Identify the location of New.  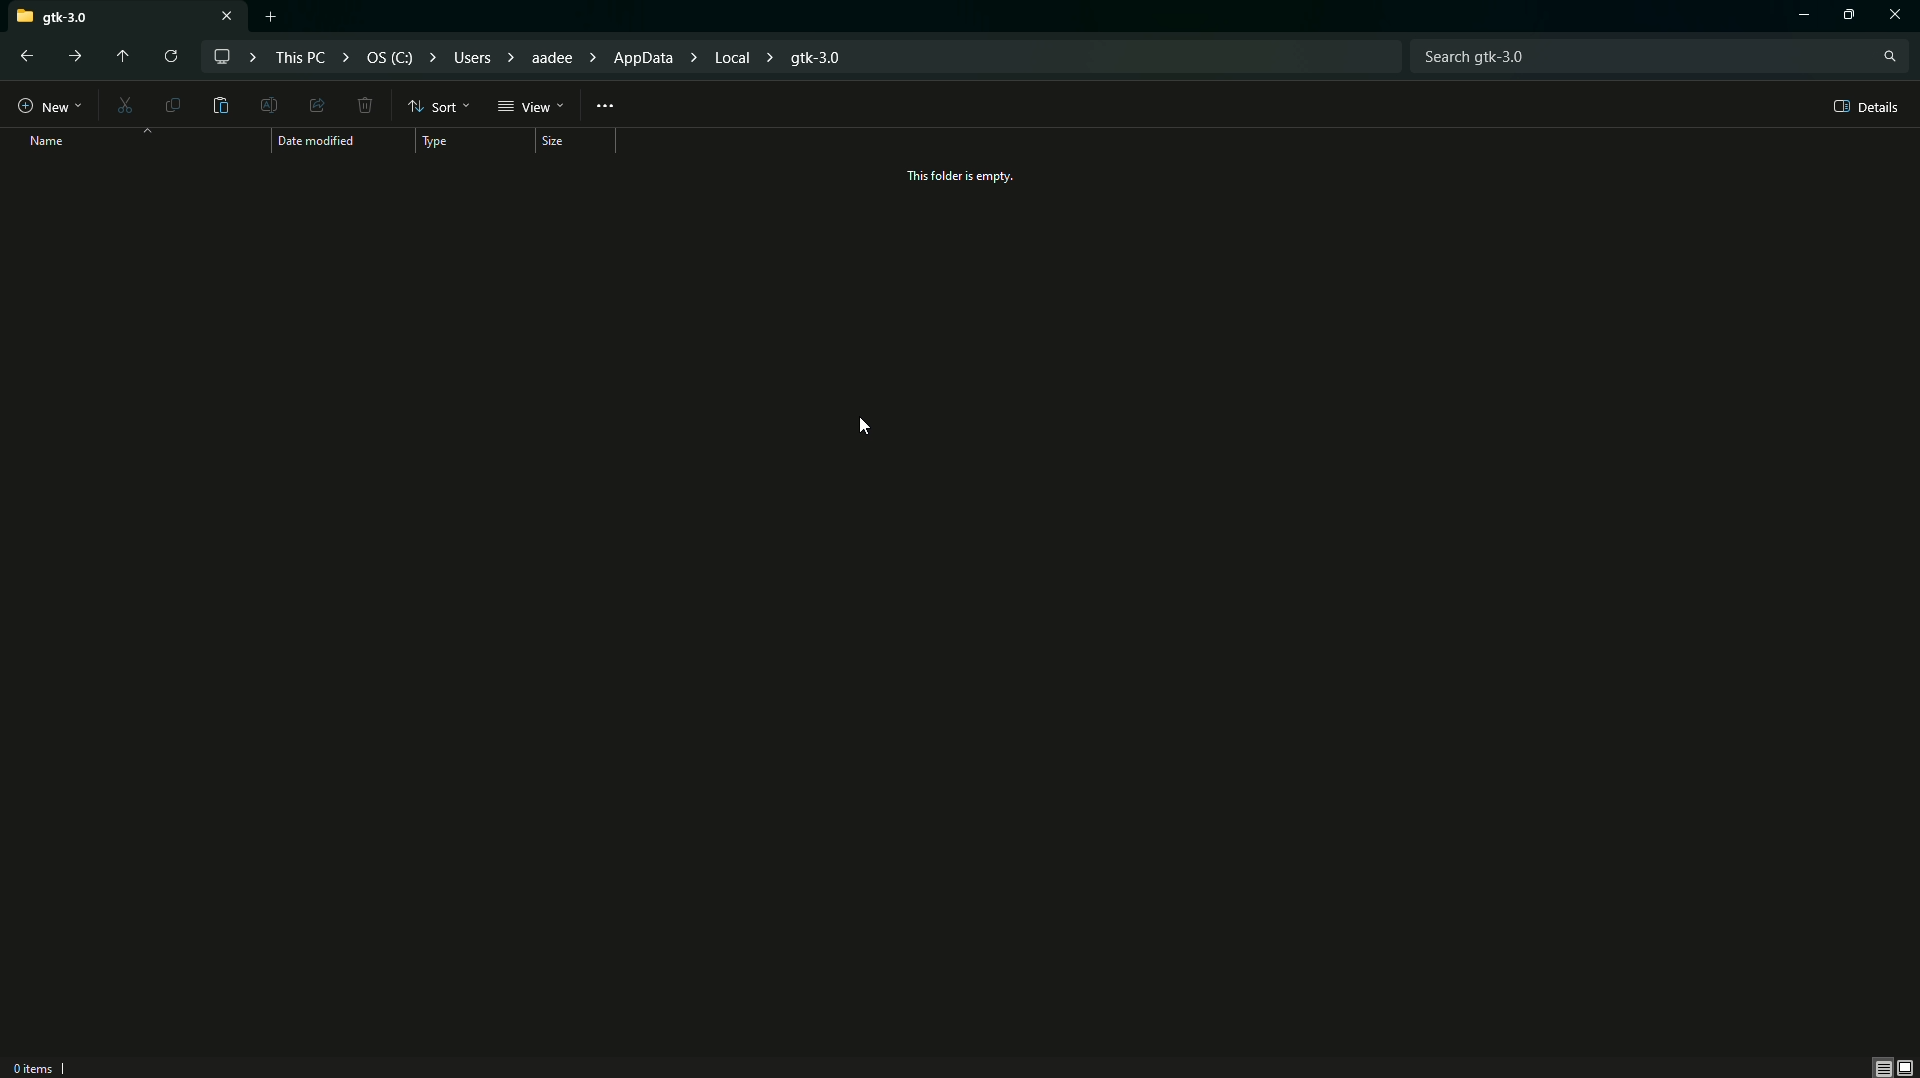
(48, 103).